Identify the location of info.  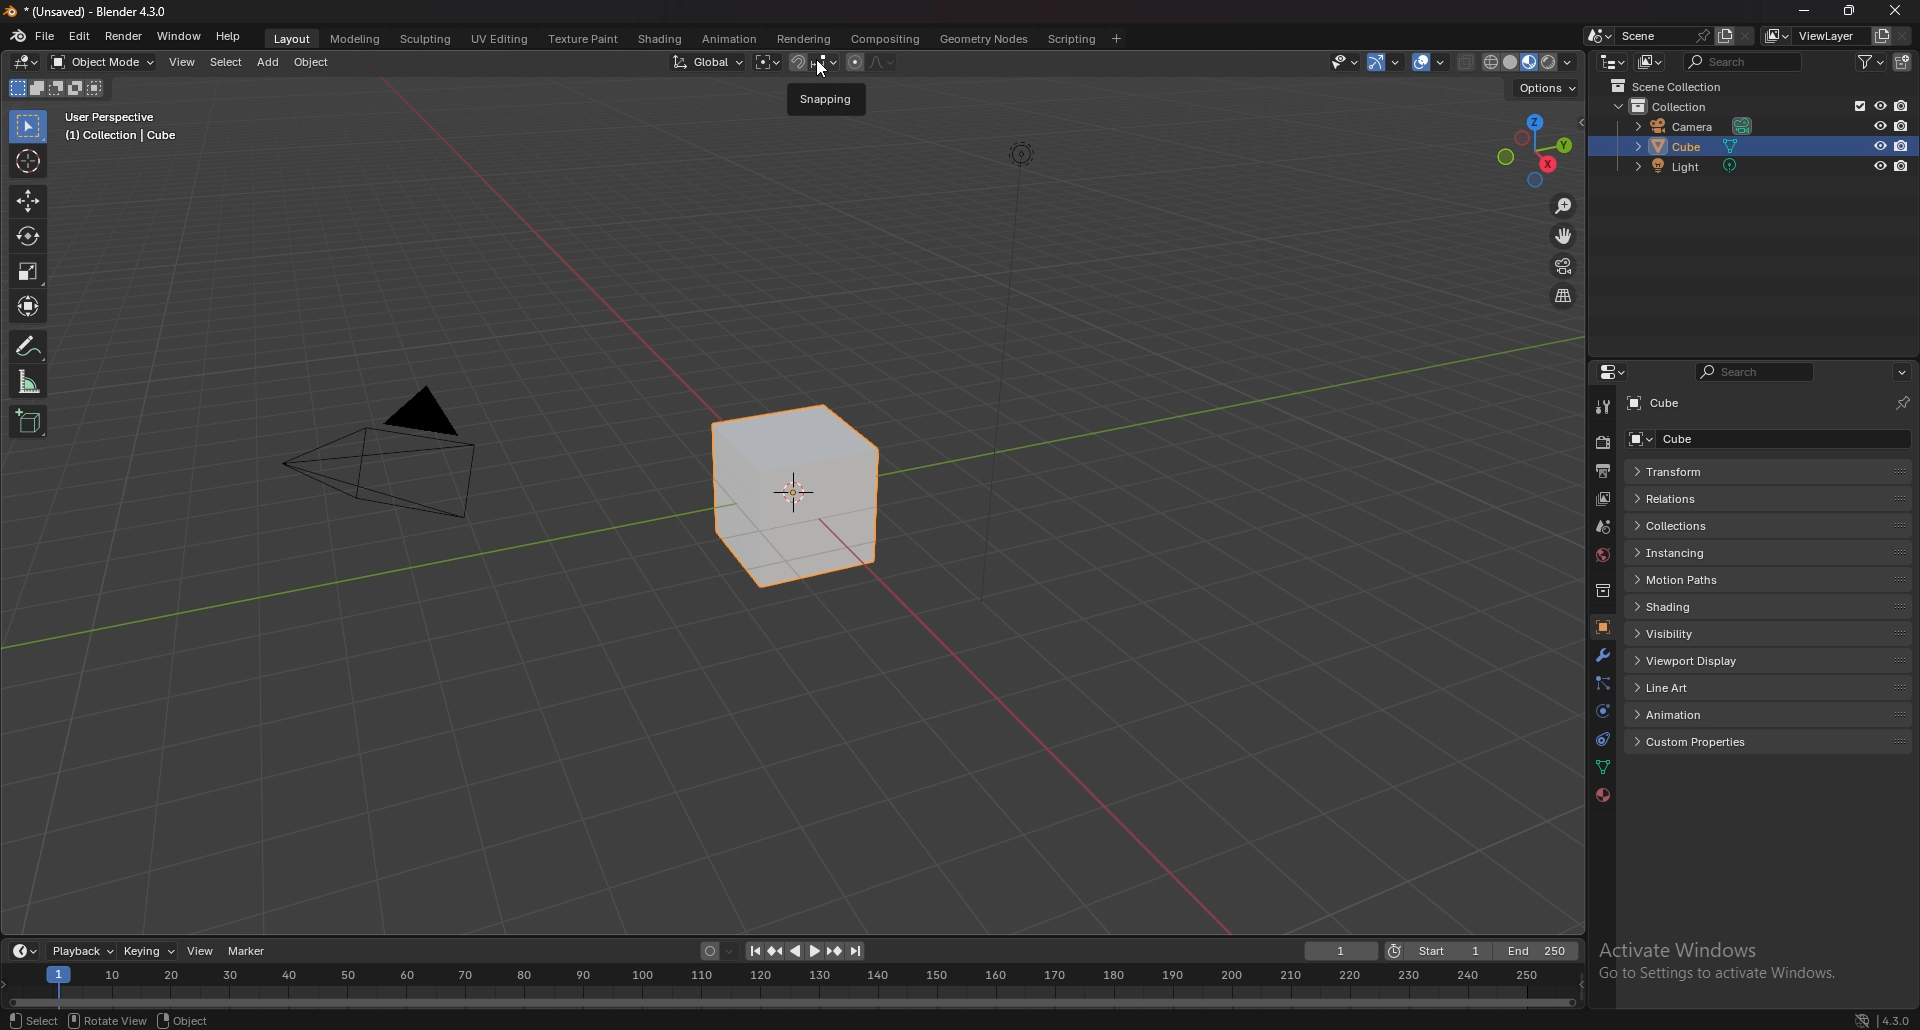
(122, 126).